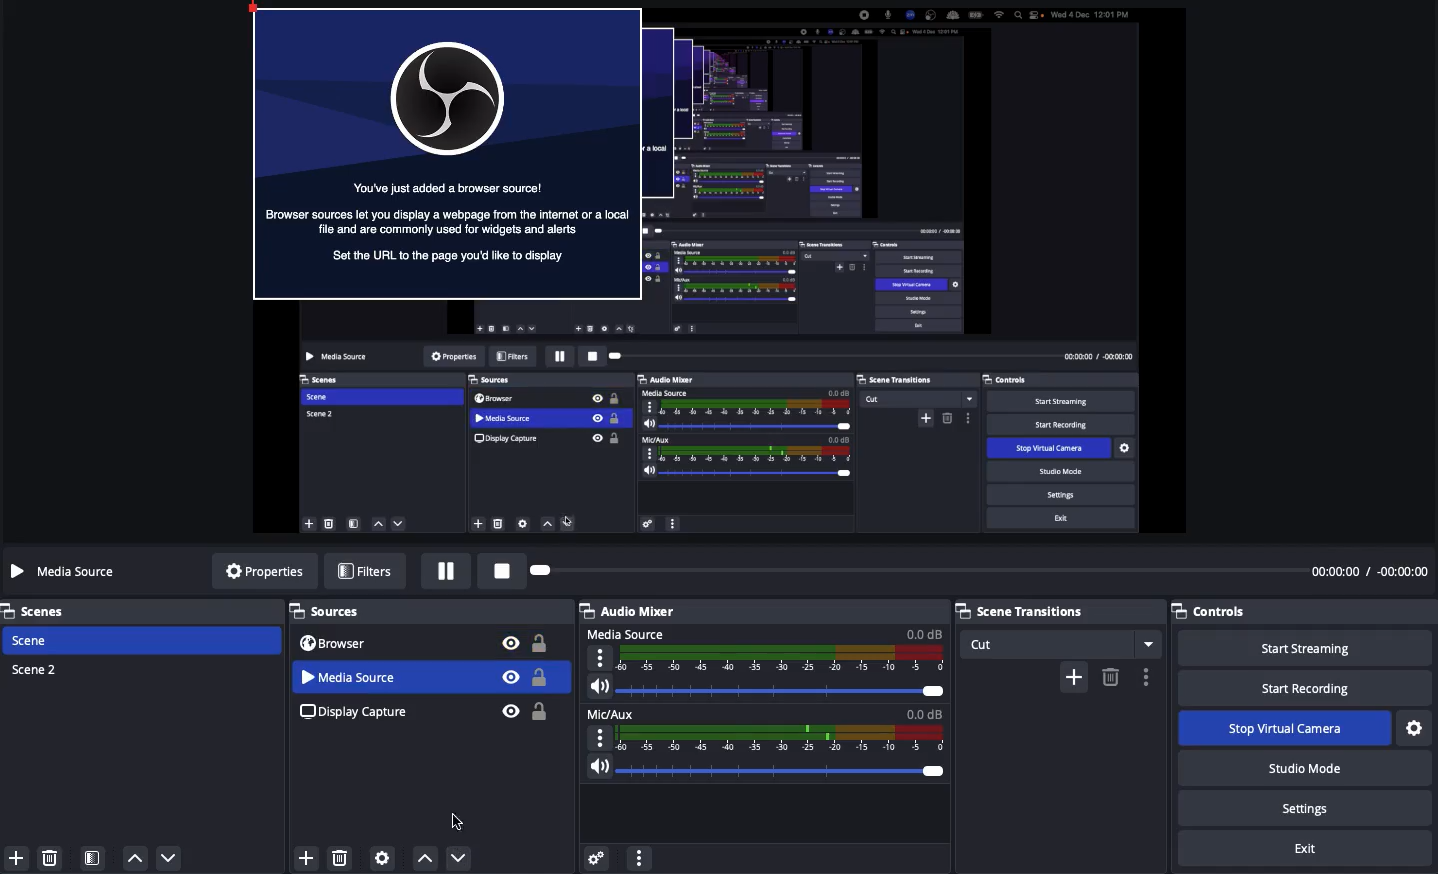 The image size is (1438, 874). I want to click on Filters, so click(364, 570).